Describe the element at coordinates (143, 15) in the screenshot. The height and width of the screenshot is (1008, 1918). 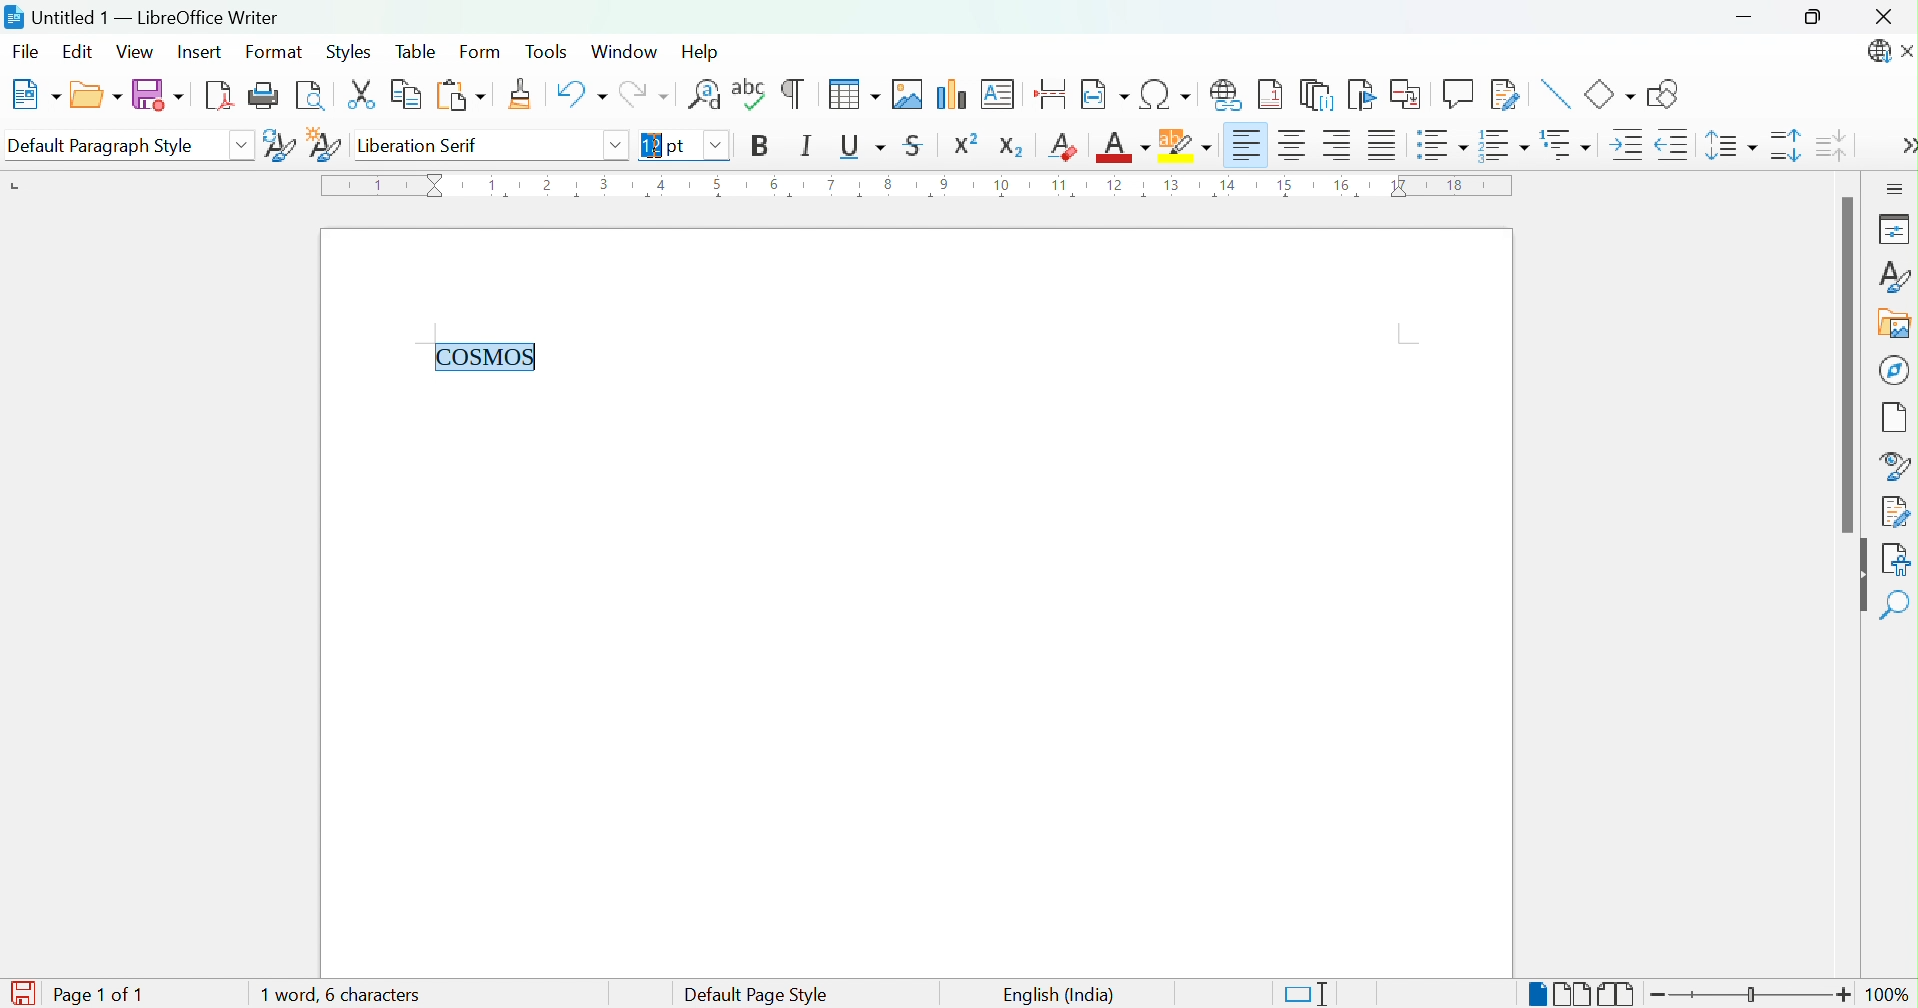
I see `Untitled 1 - LibreOffice Writer` at that location.